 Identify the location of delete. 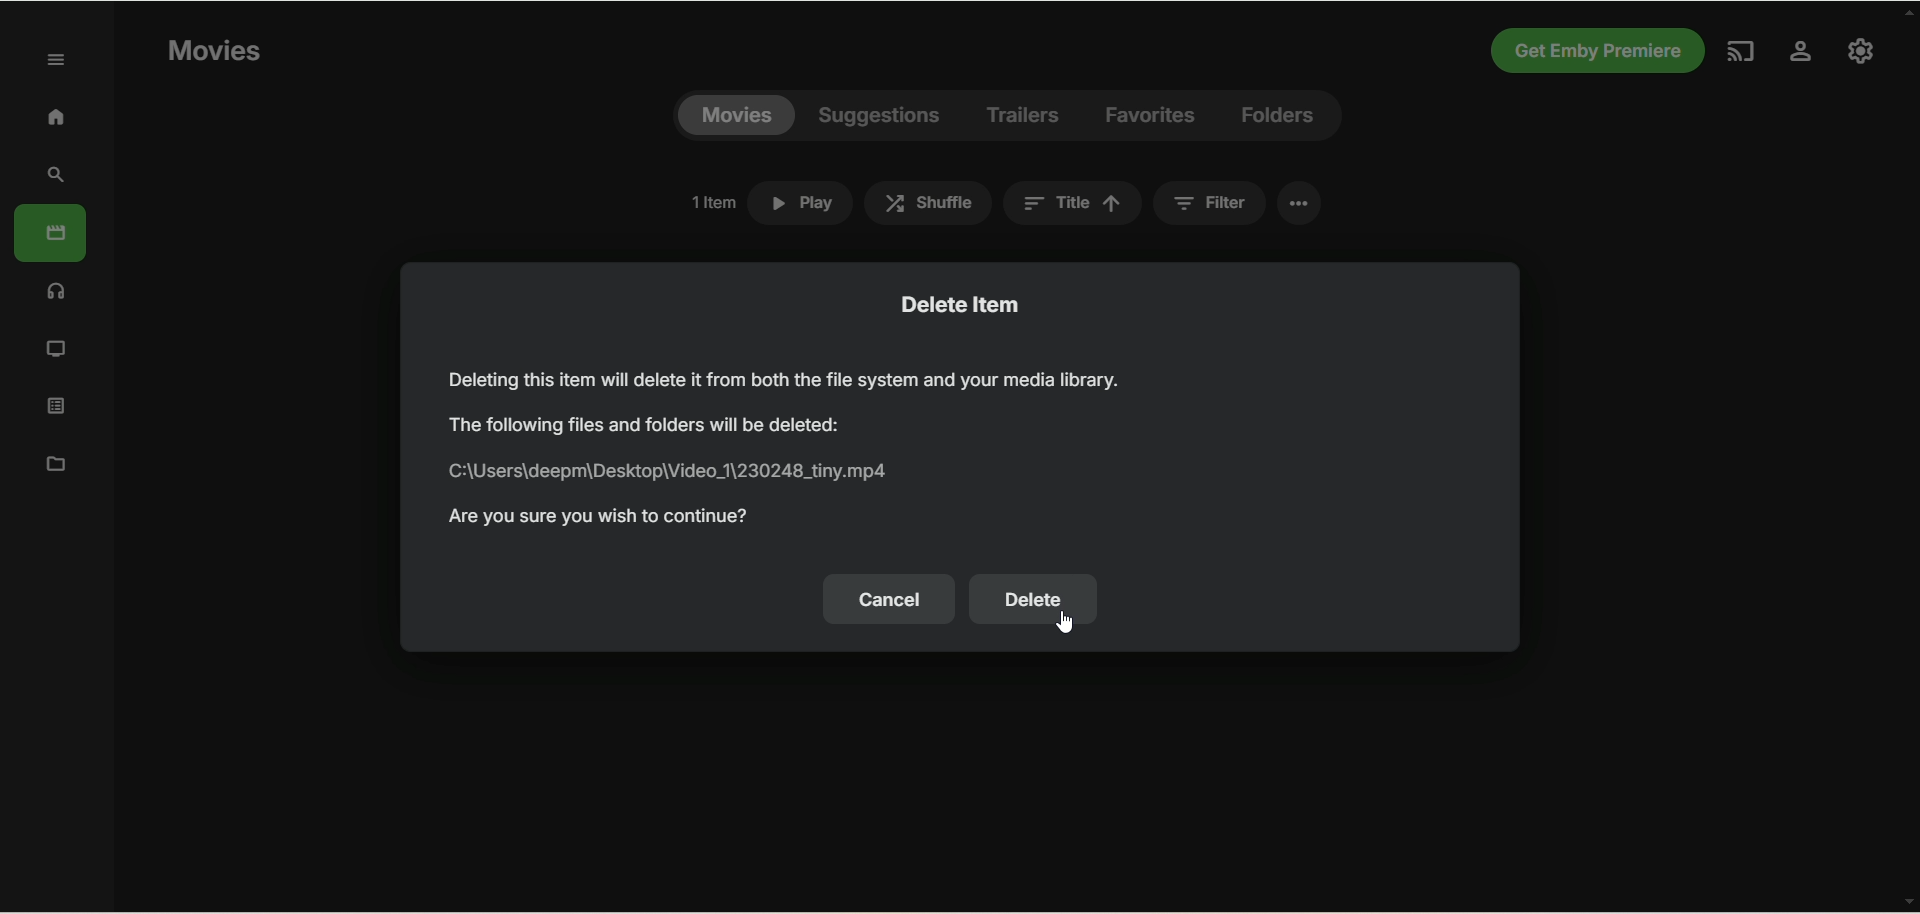
(1034, 600).